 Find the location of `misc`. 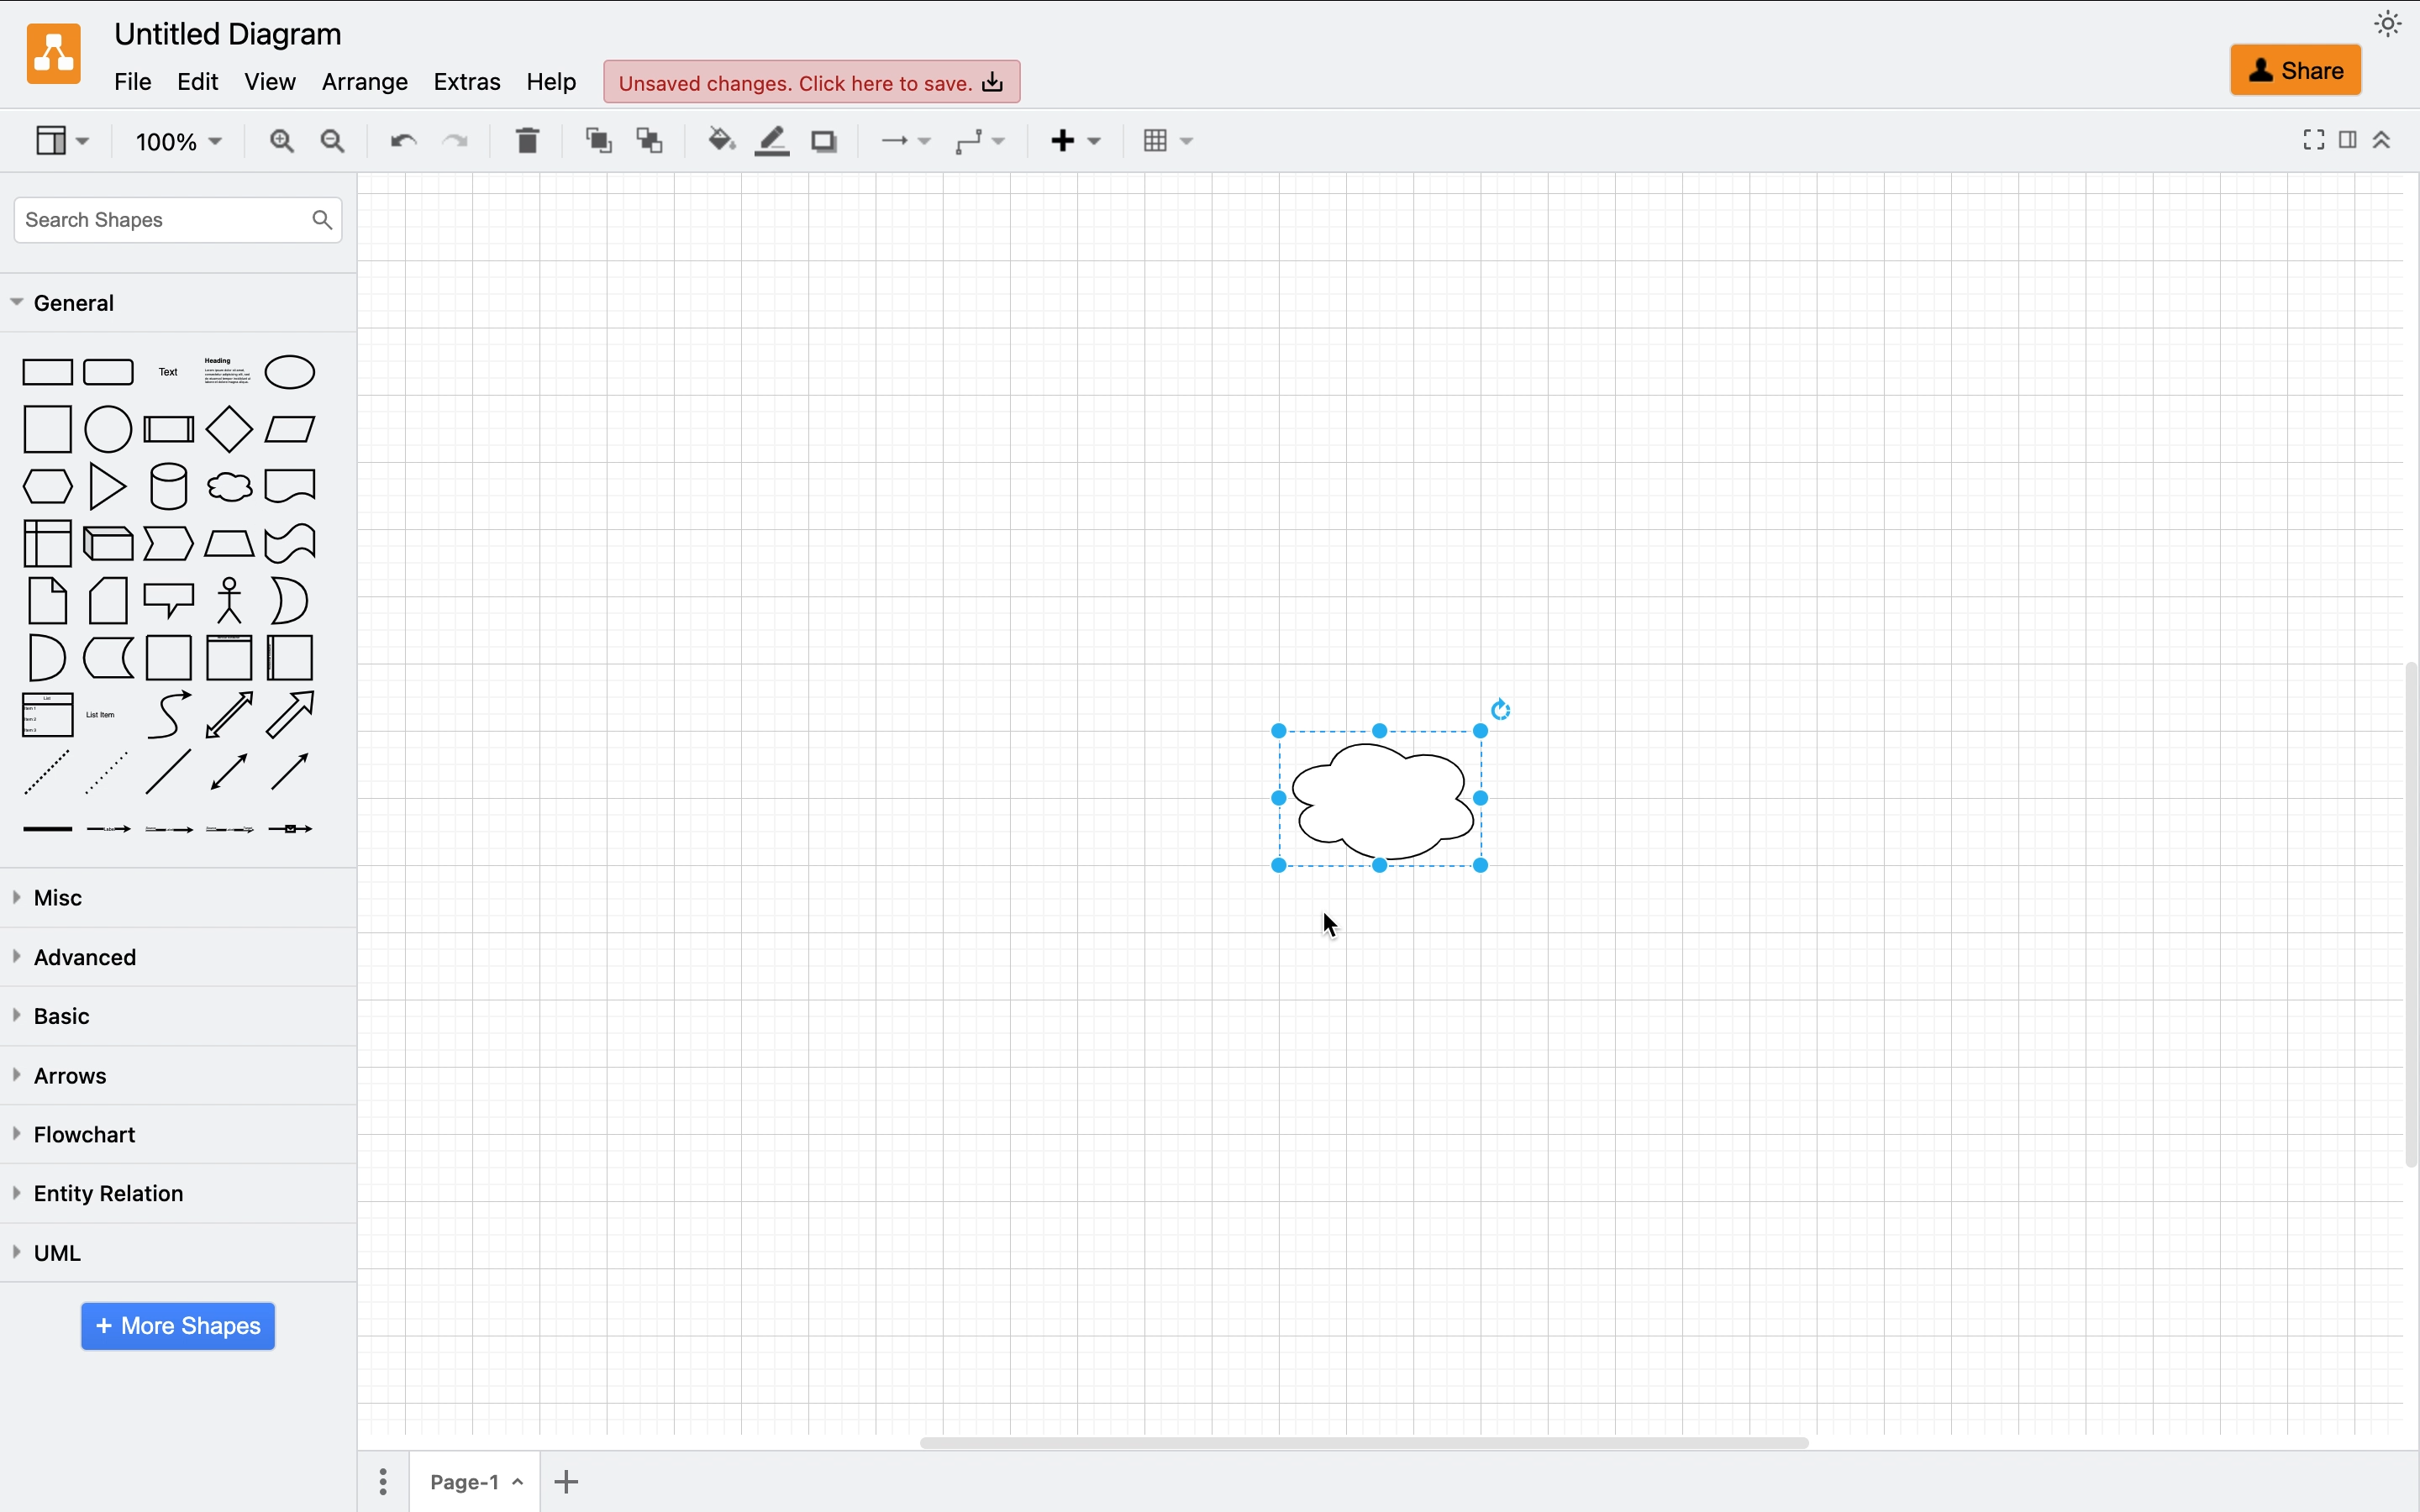

misc is located at coordinates (68, 897).